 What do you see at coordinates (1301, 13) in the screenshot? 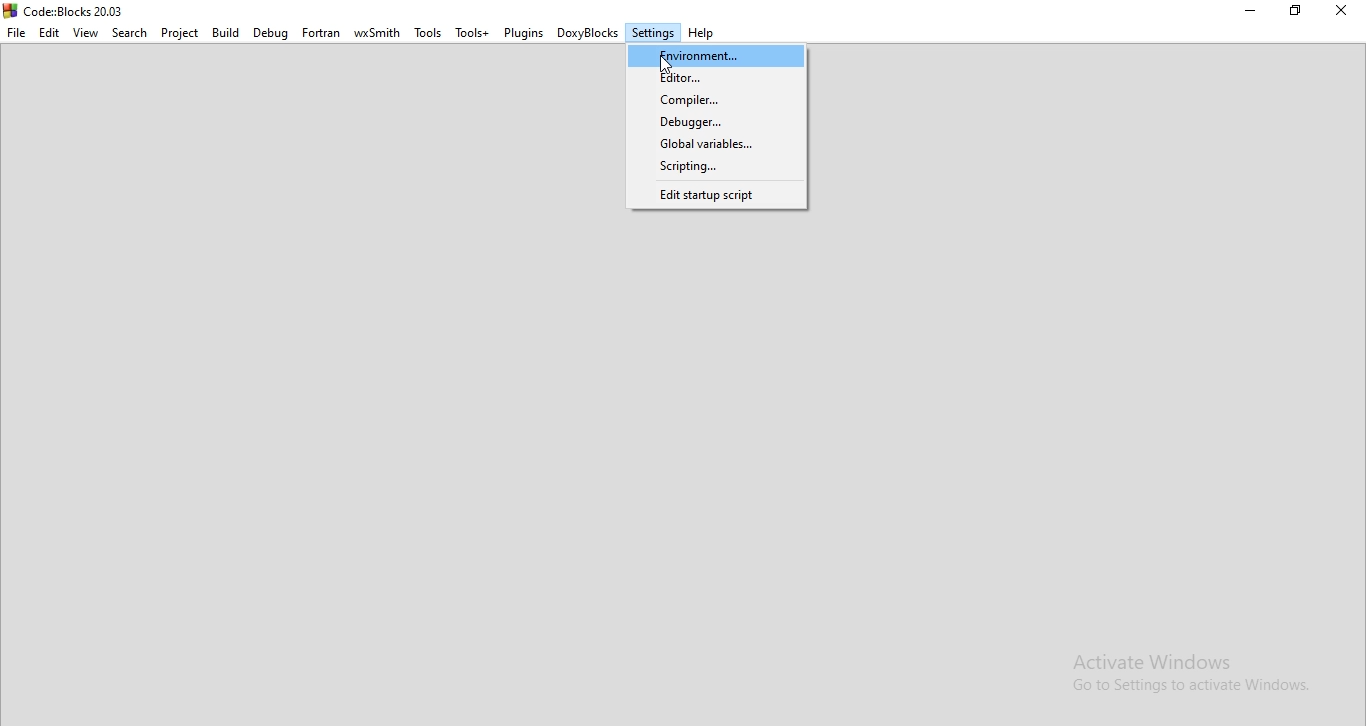
I see `restore` at bounding box center [1301, 13].